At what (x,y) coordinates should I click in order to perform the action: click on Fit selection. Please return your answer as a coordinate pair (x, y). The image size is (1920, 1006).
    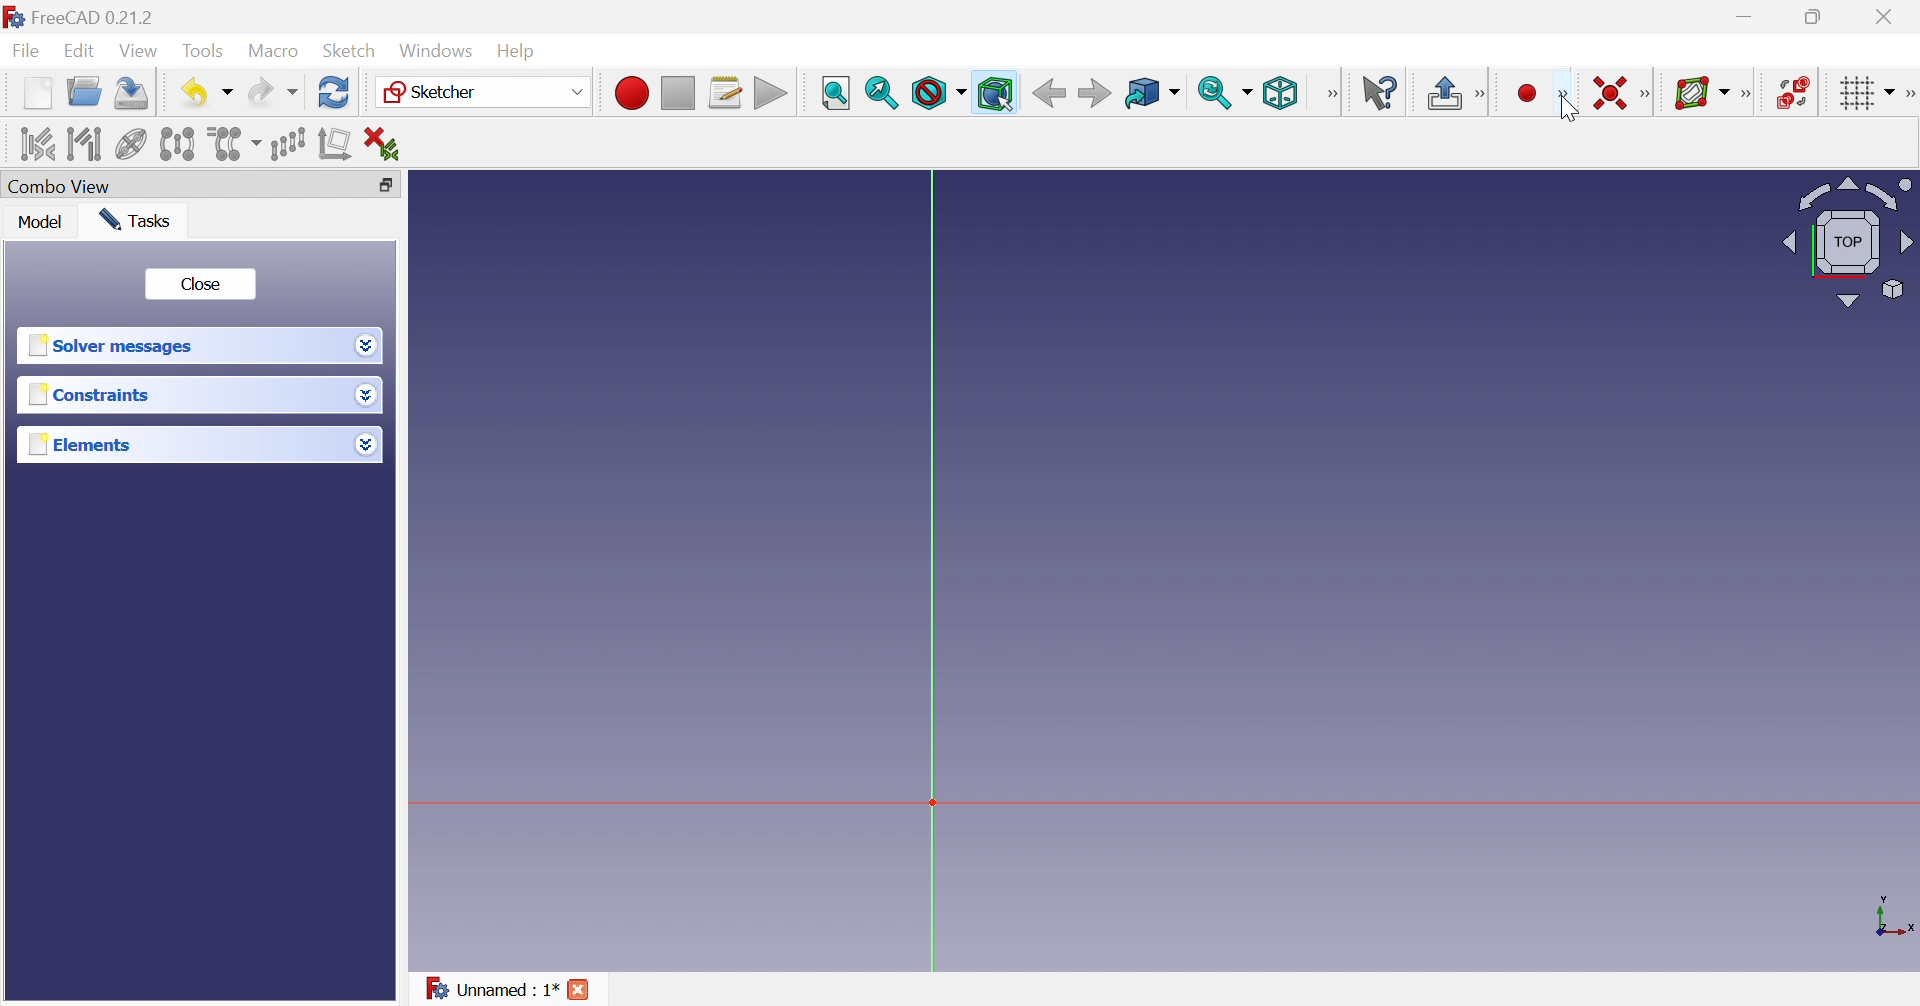
    Looking at the image, I should click on (882, 92).